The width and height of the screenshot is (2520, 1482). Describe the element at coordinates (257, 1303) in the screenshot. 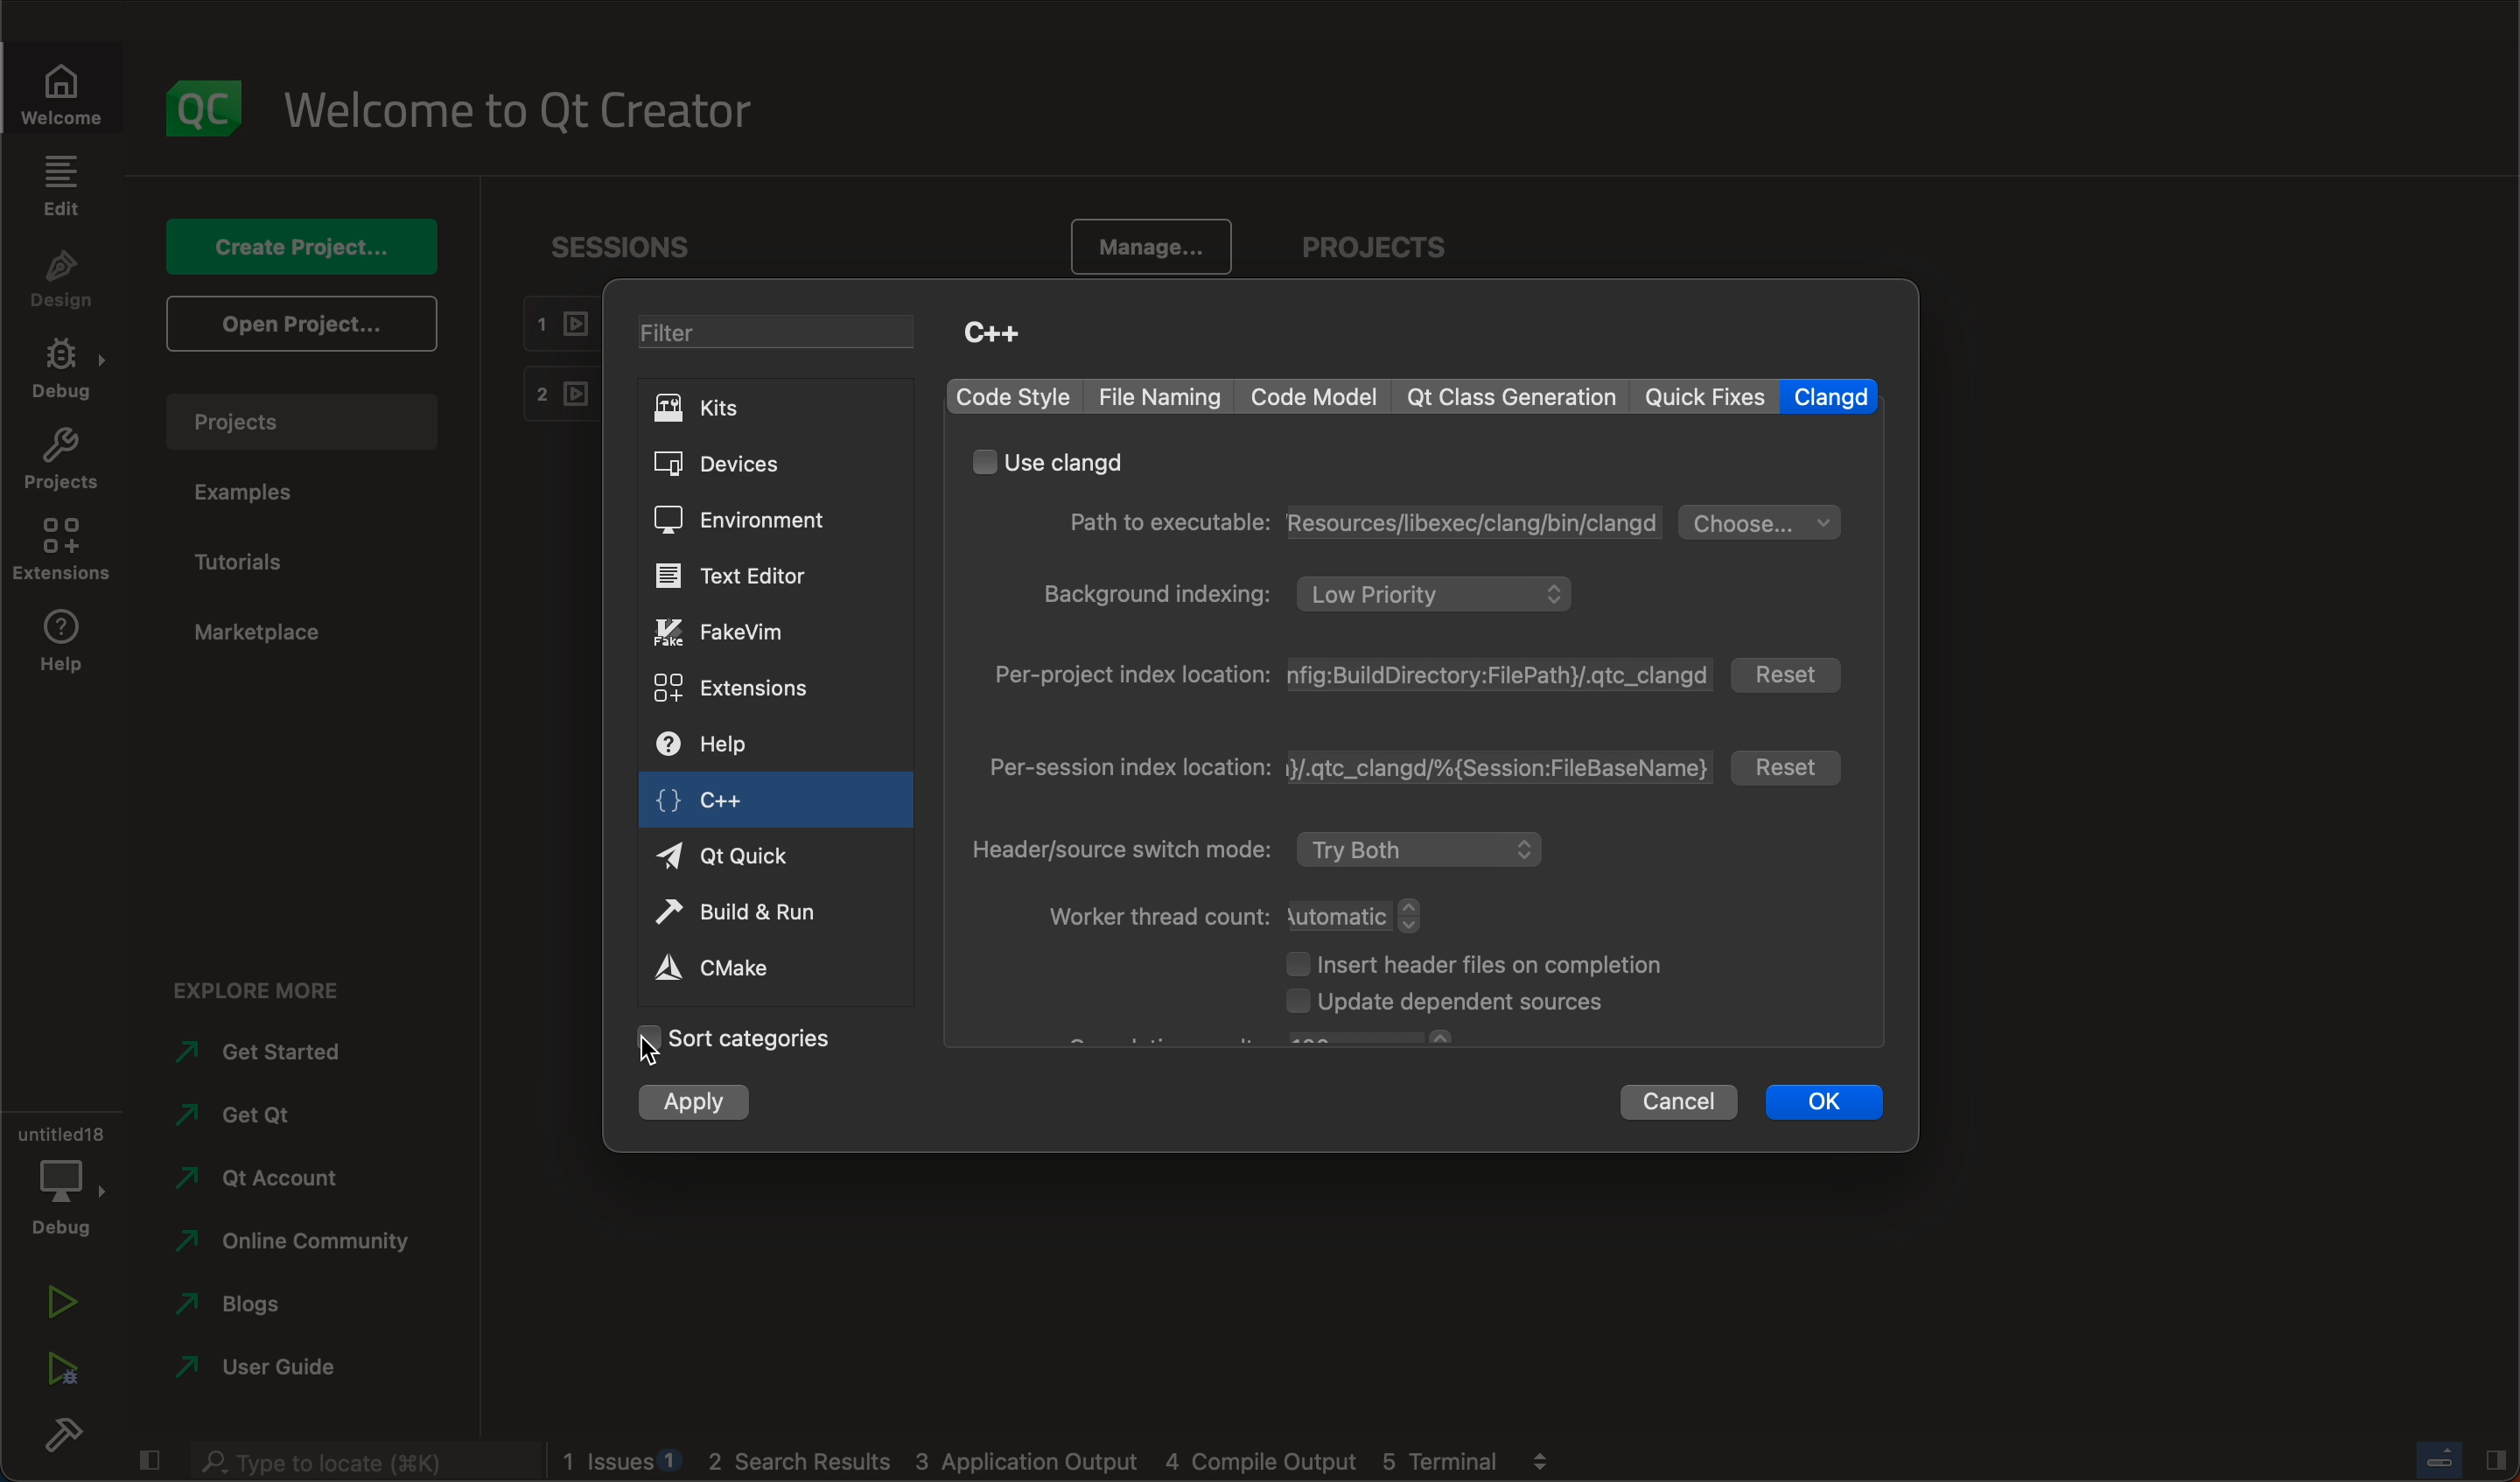

I see `blogs` at that location.